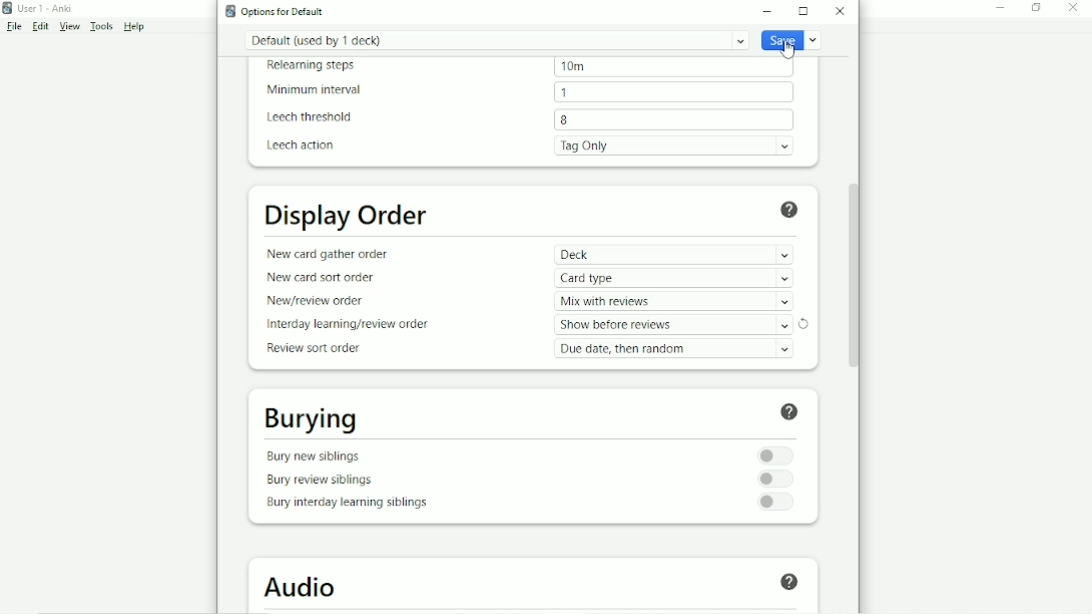 The height and width of the screenshot is (614, 1092). I want to click on Save, so click(793, 39).